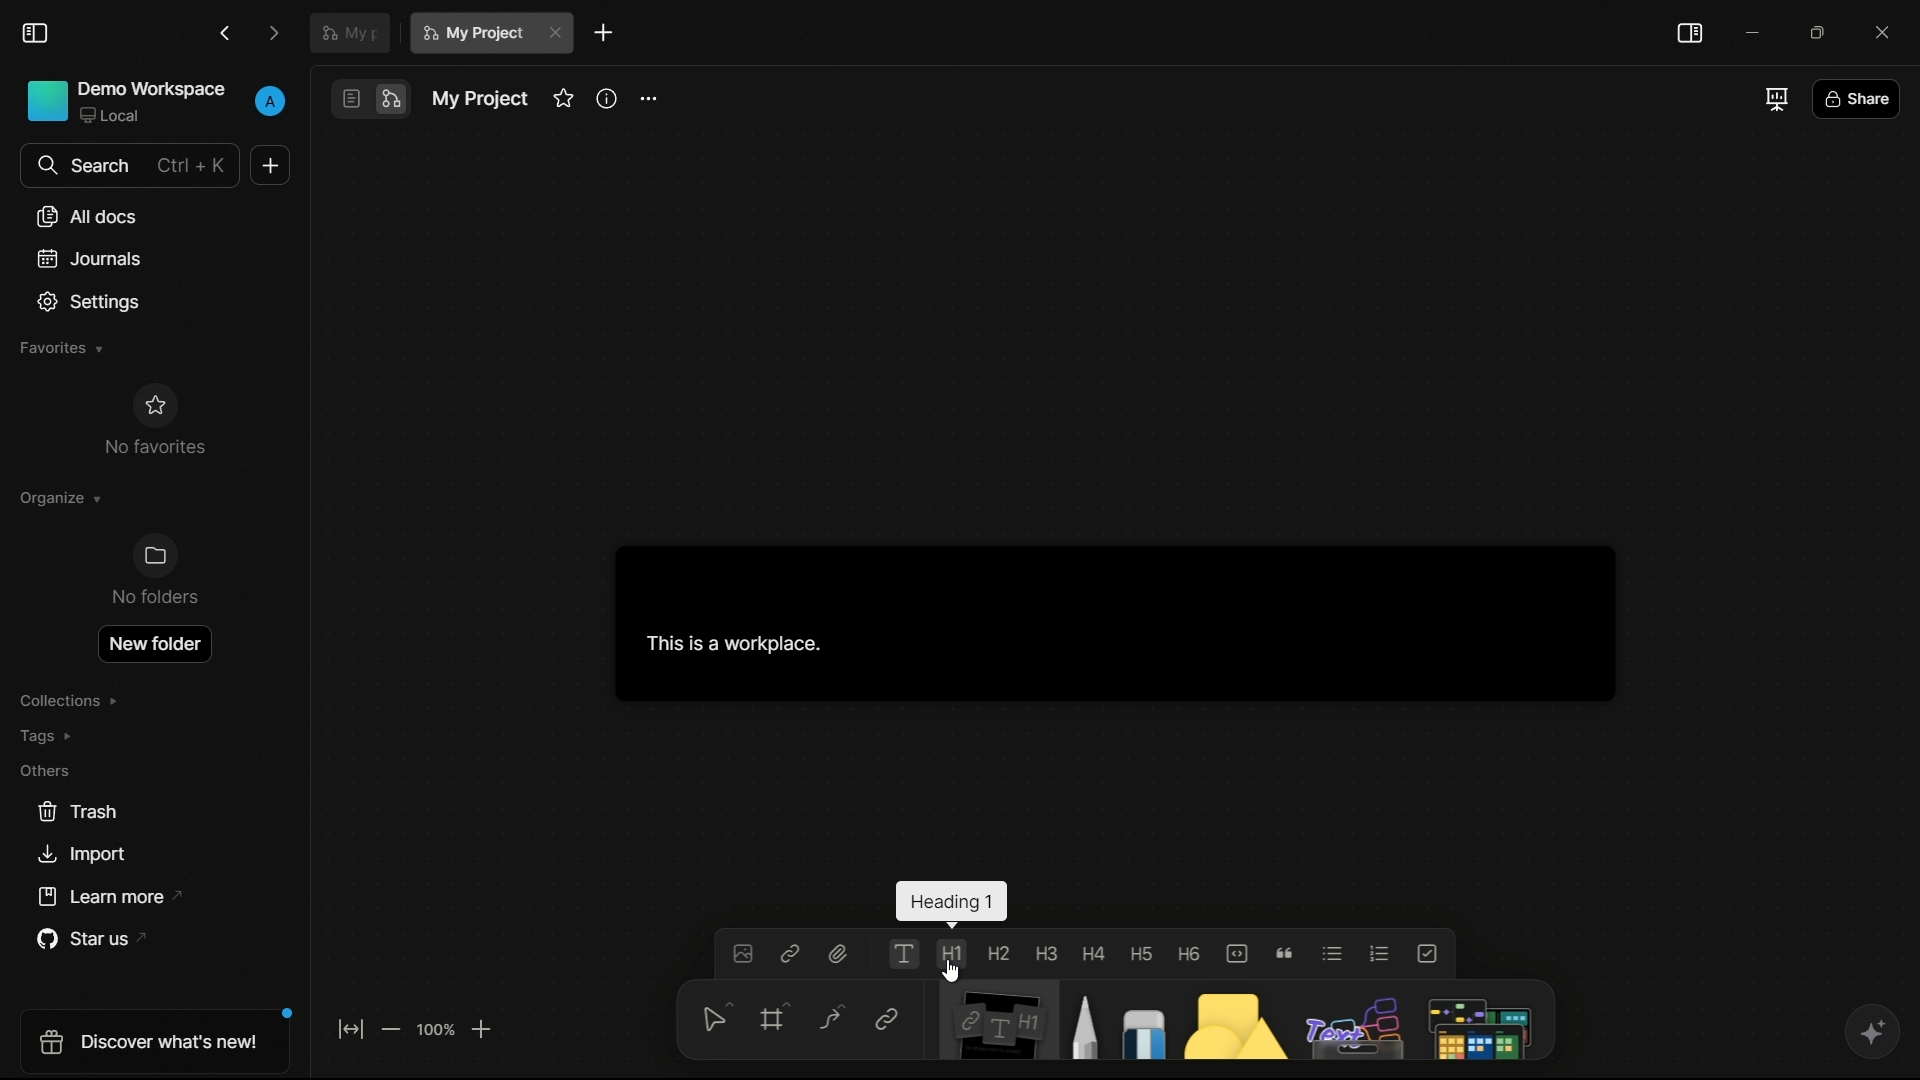  I want to click on close, so click(558, 34).